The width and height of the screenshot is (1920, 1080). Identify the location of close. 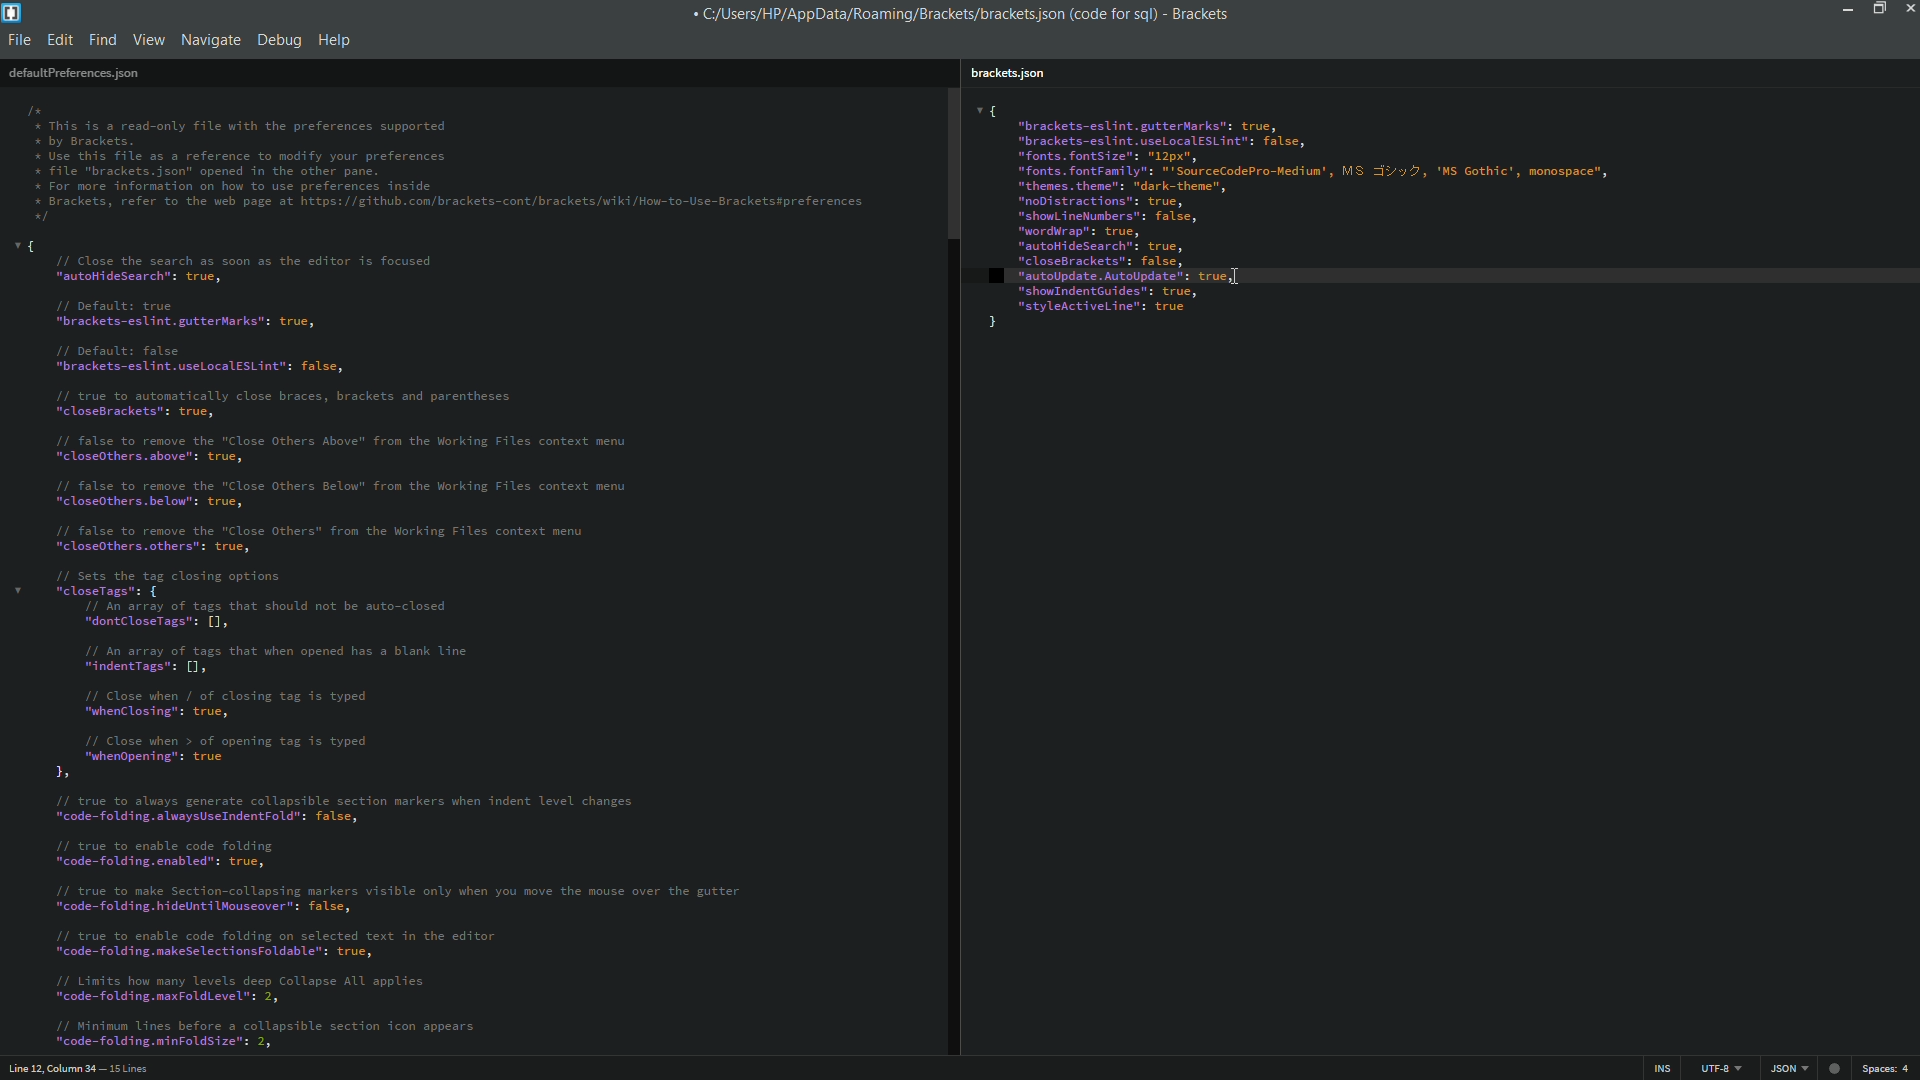
(1907, 12).